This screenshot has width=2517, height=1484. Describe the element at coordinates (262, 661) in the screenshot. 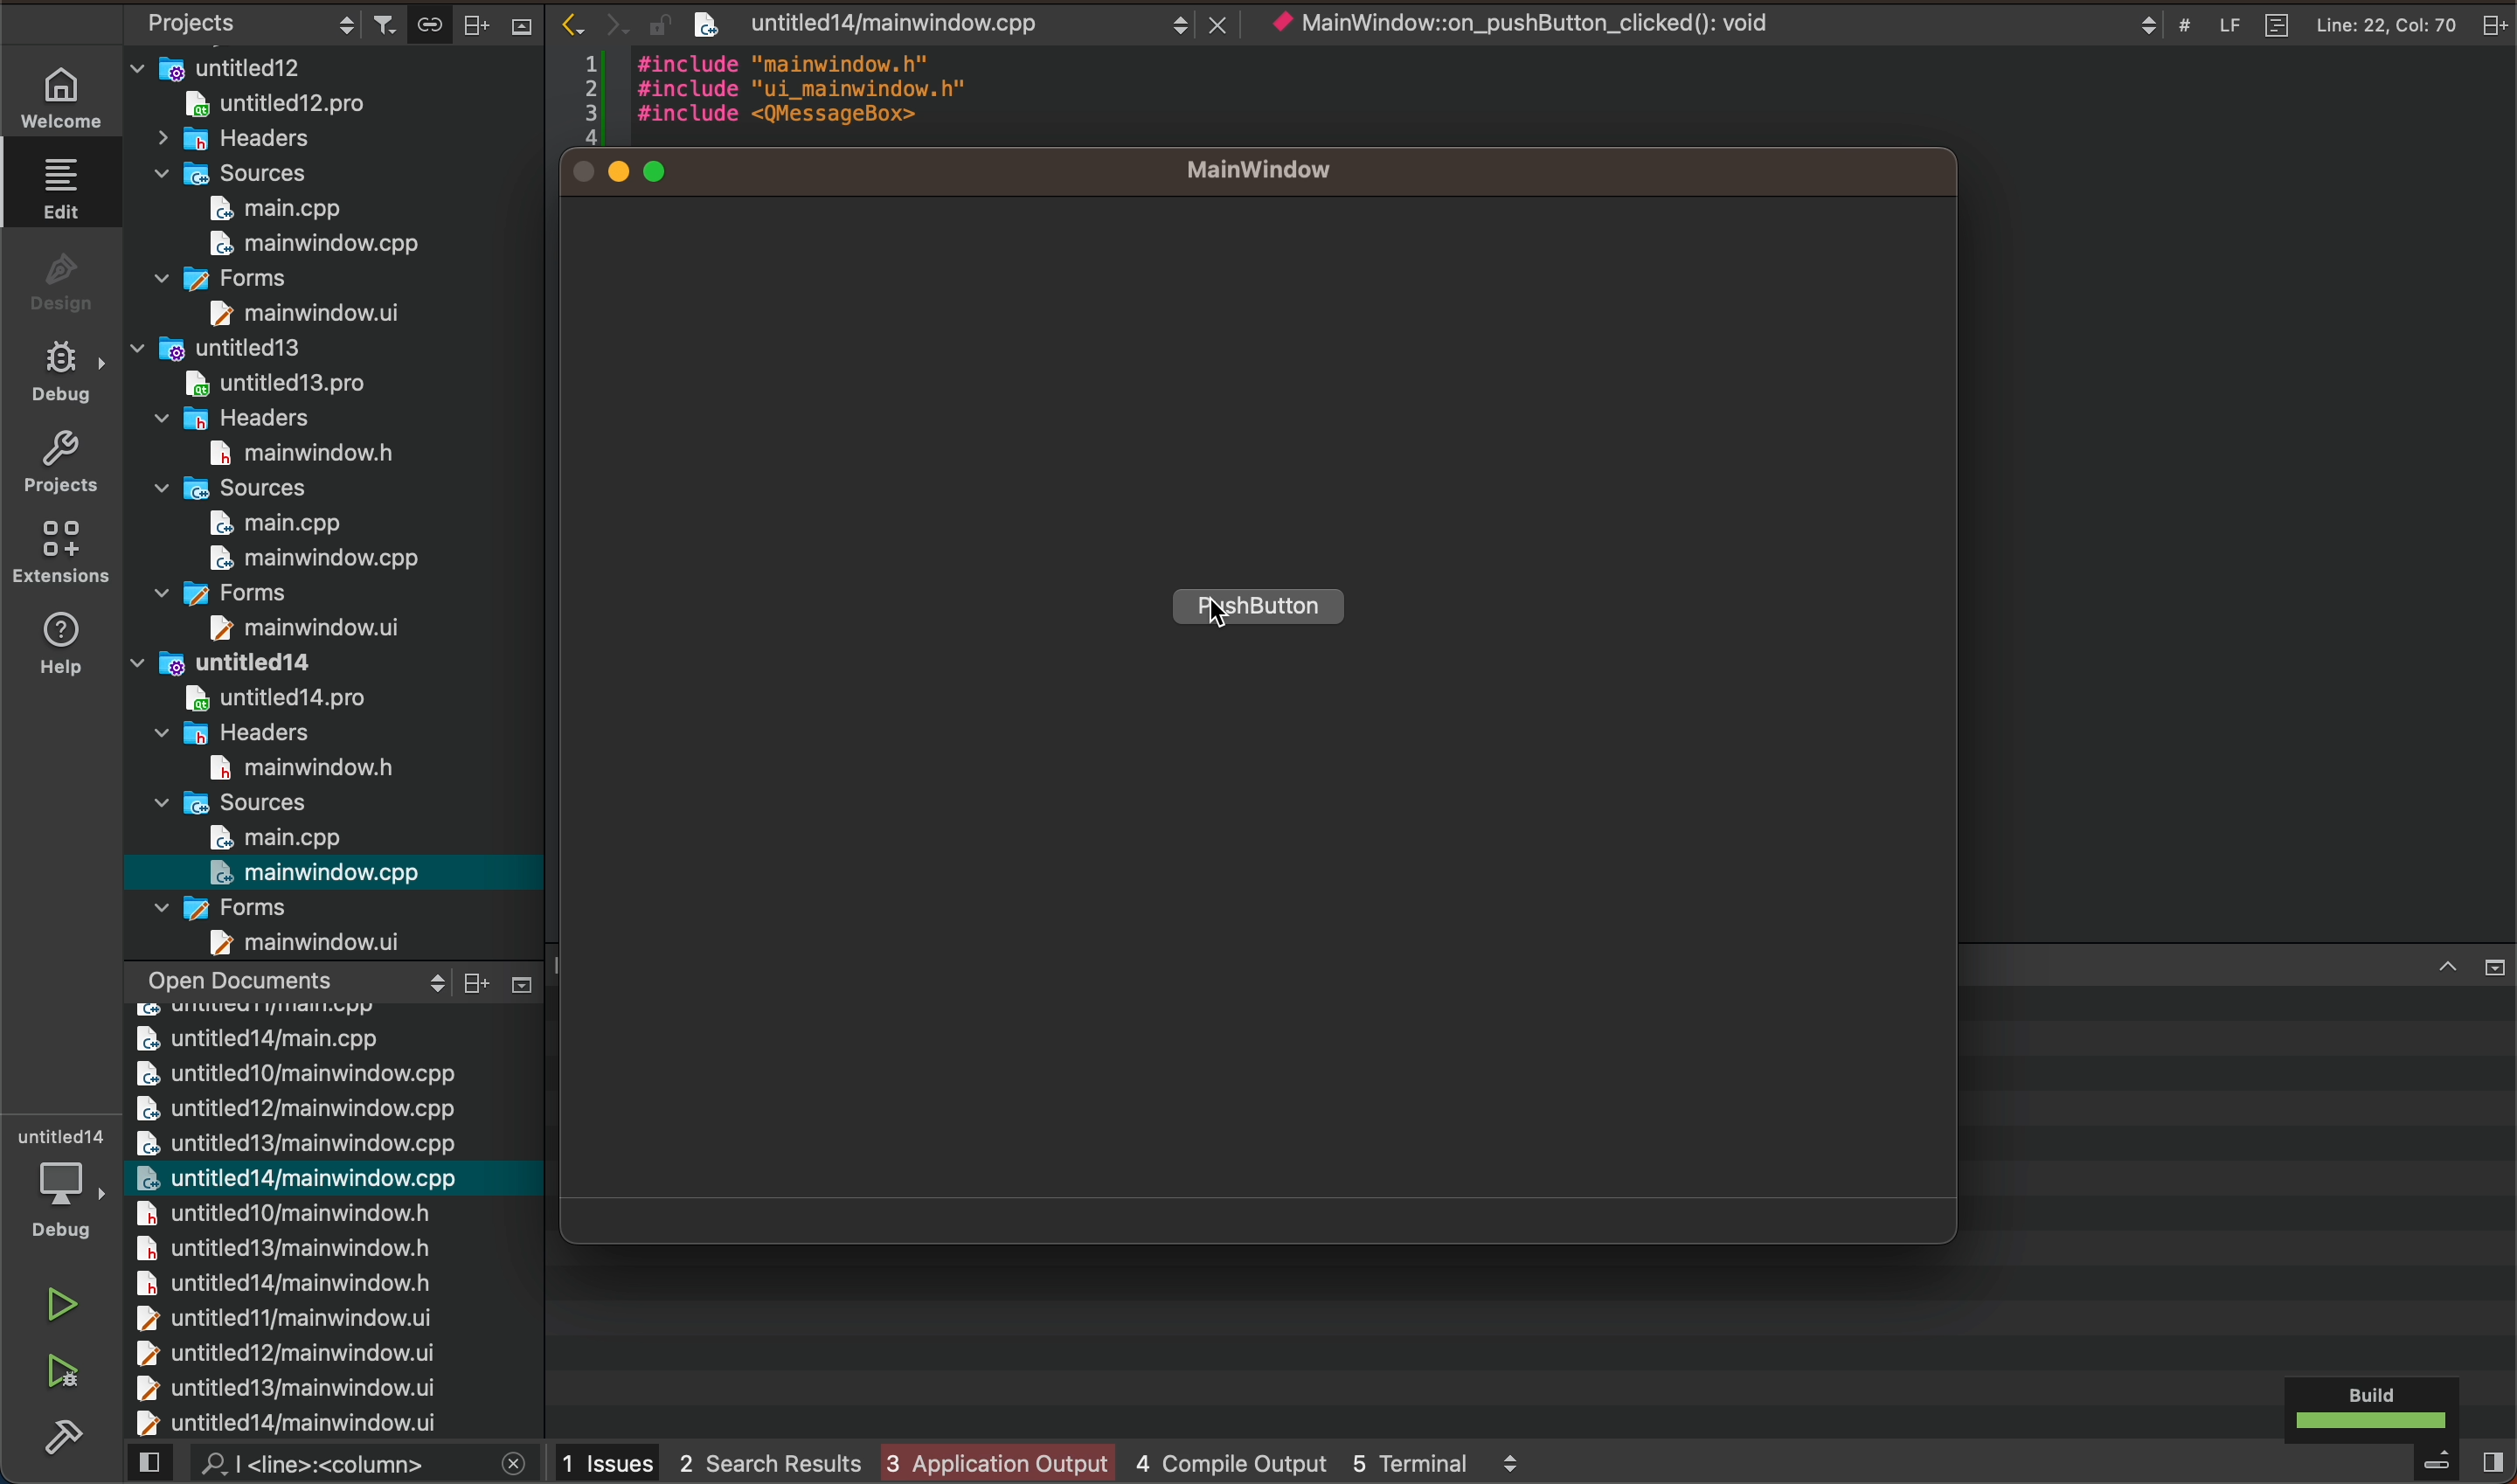

I see `untitled14` at that location.